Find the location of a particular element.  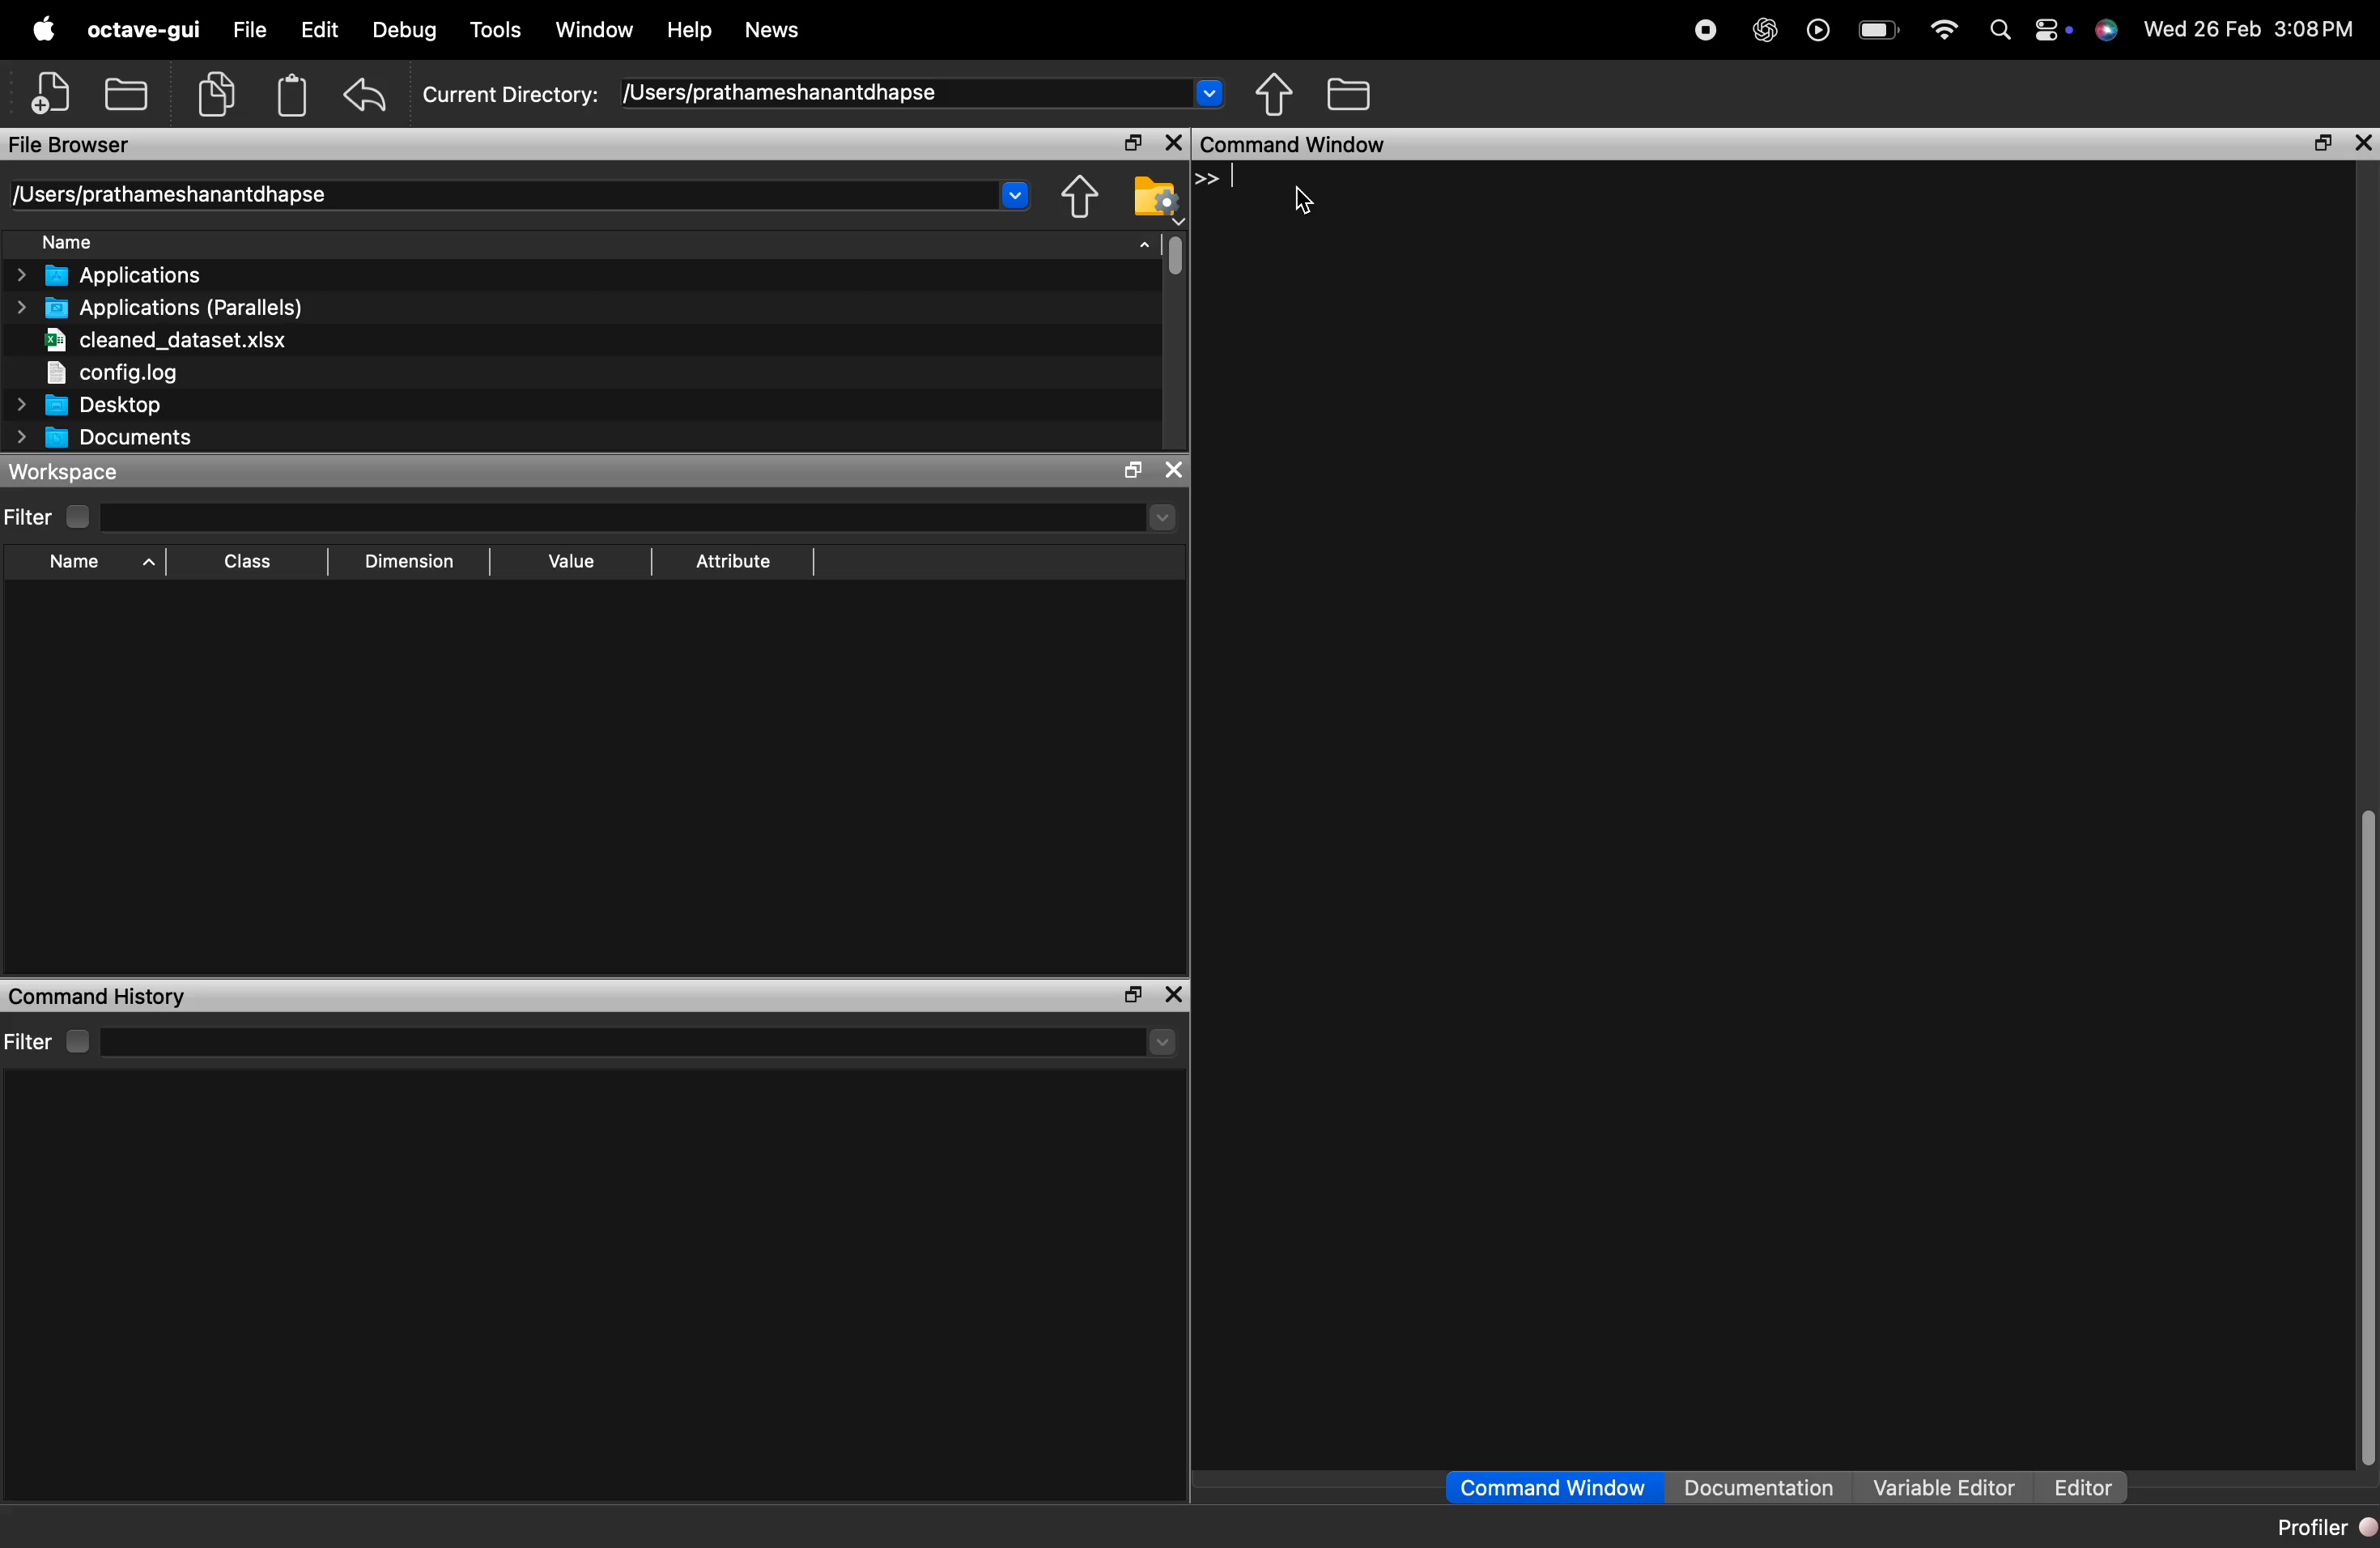

wifi is located at coordinates (1946, 25).